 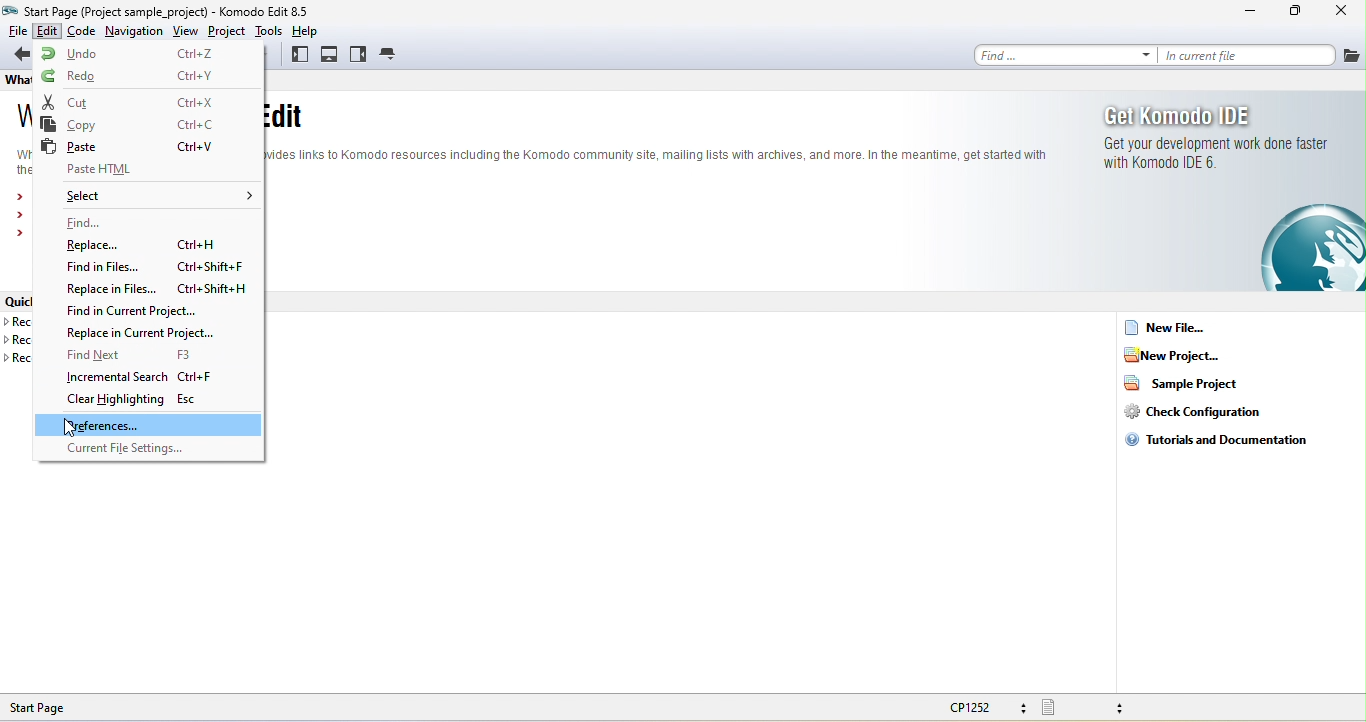 I want to click on edit, so click(x=47, y=31).